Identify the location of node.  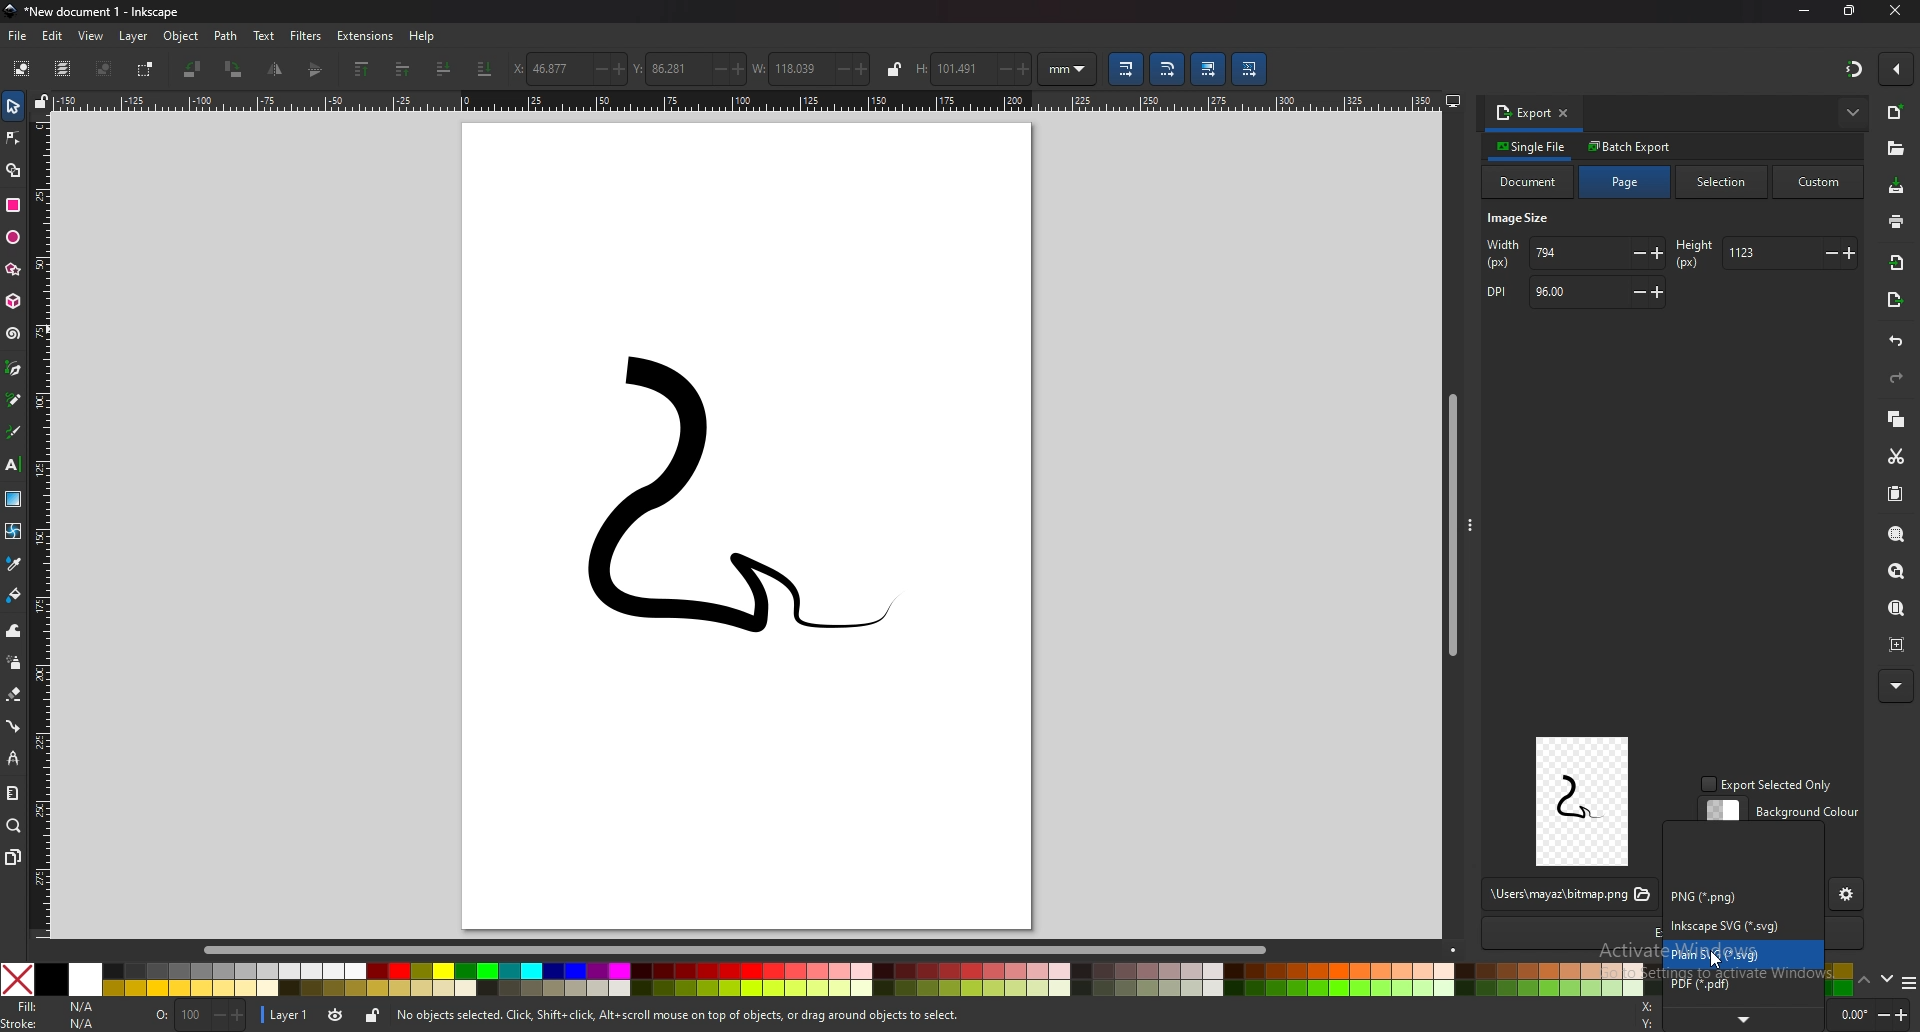
(13, 138).